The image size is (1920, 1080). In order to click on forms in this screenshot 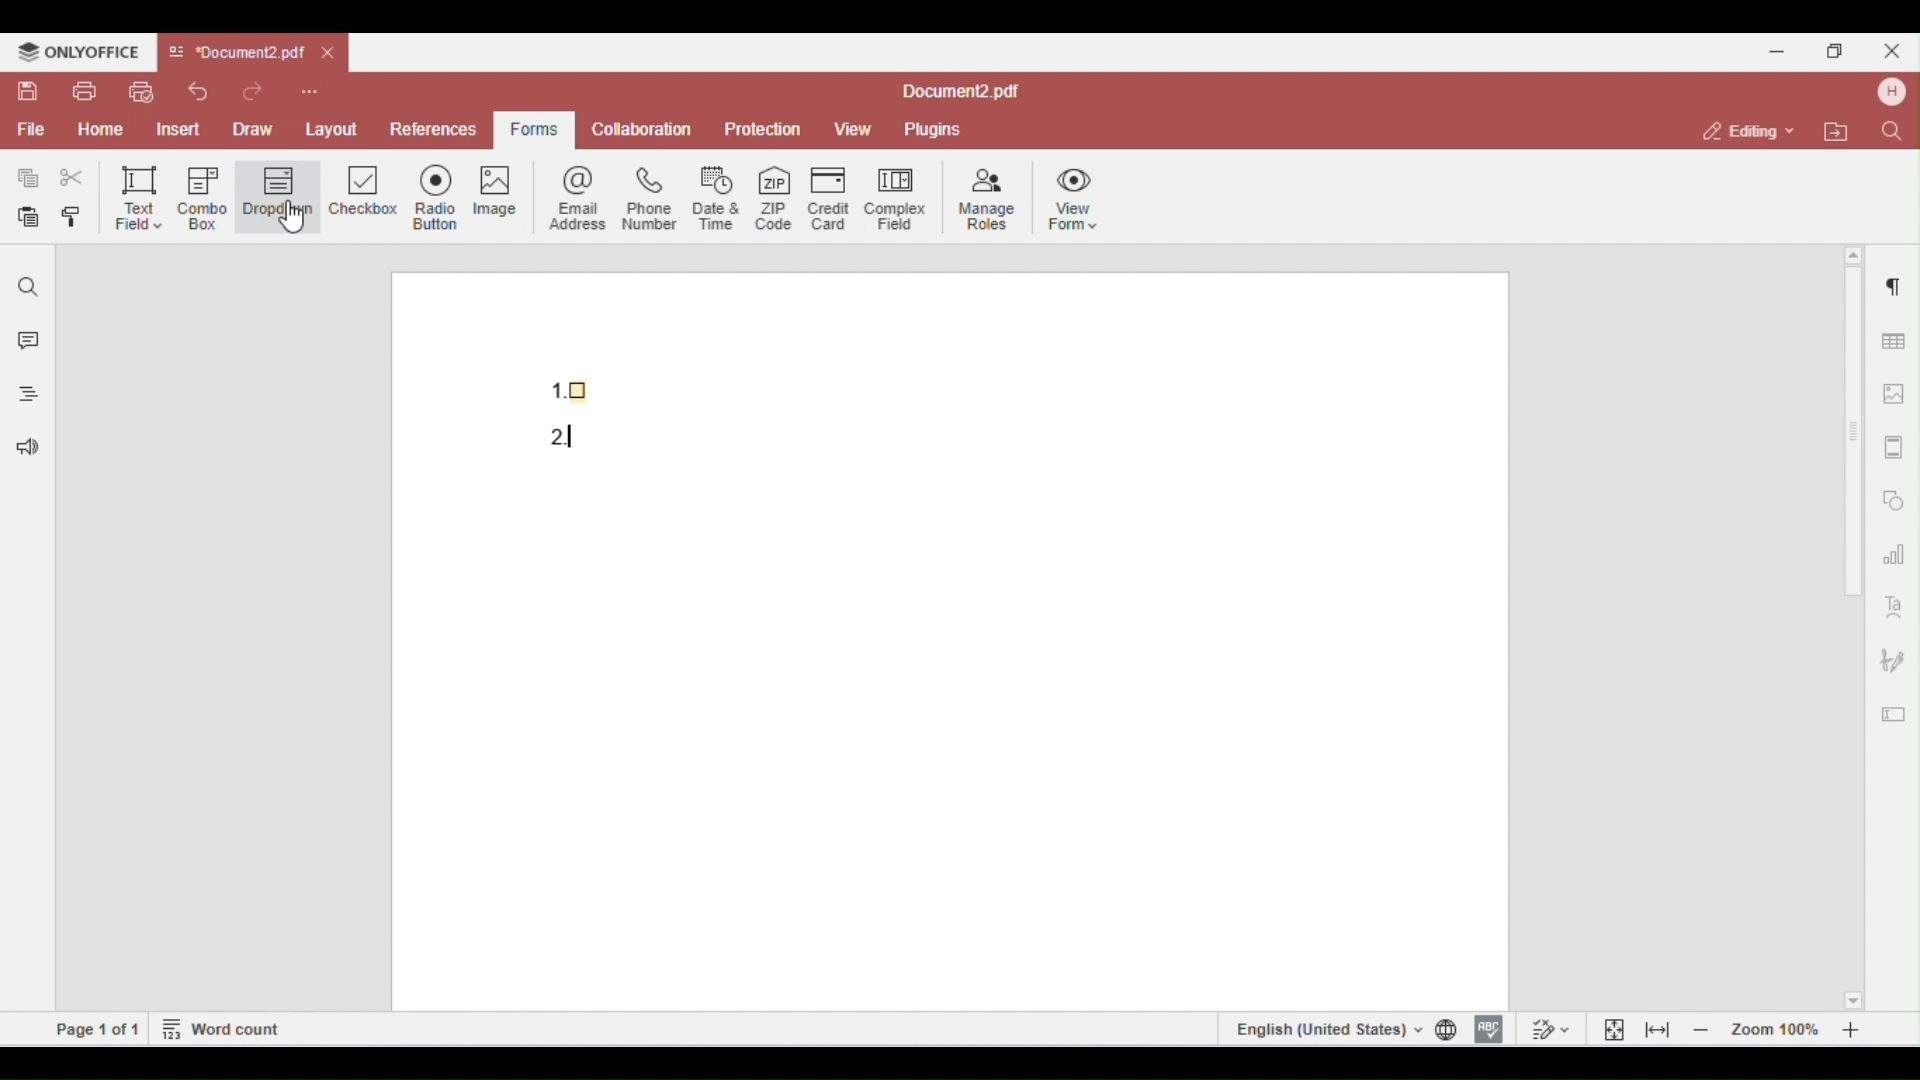, I will do `click(530, 130)`.